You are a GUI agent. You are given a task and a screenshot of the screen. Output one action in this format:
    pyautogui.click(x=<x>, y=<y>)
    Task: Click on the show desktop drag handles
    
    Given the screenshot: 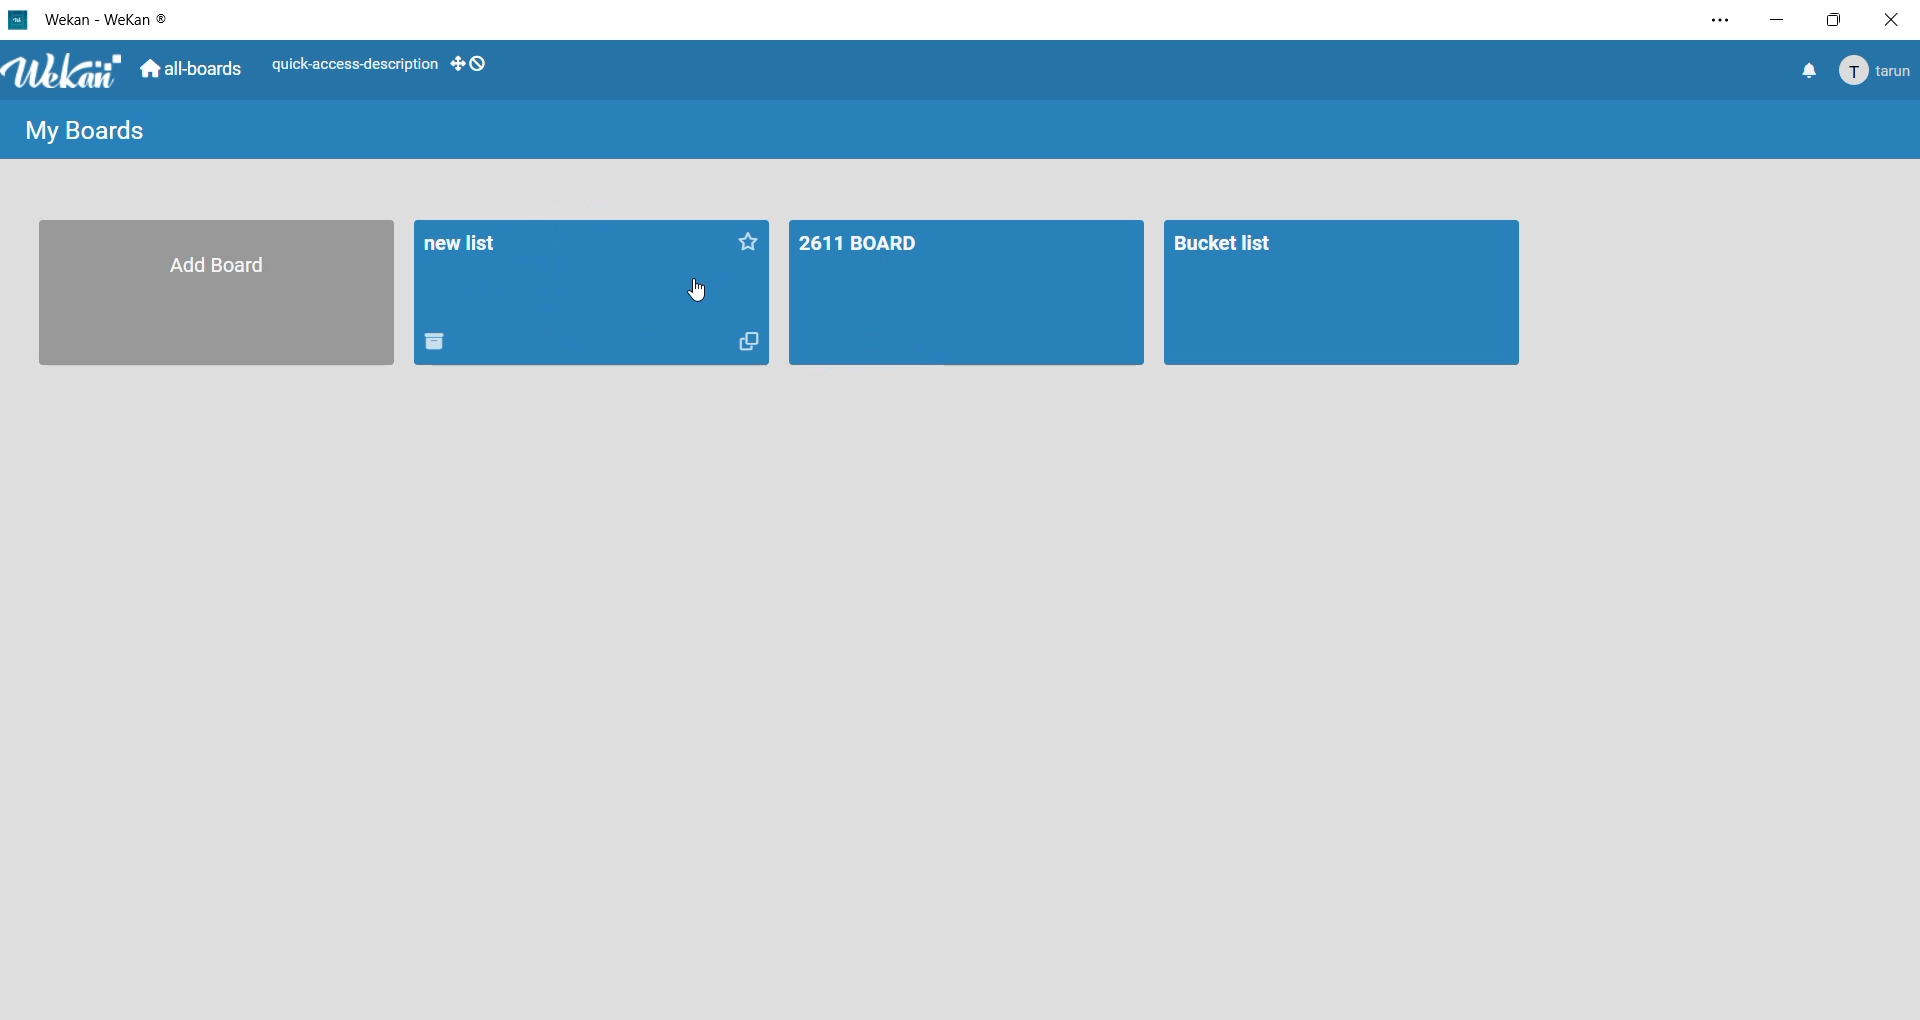 What is the action you would take?
    pyautogui.click(x=471, y=64)
    